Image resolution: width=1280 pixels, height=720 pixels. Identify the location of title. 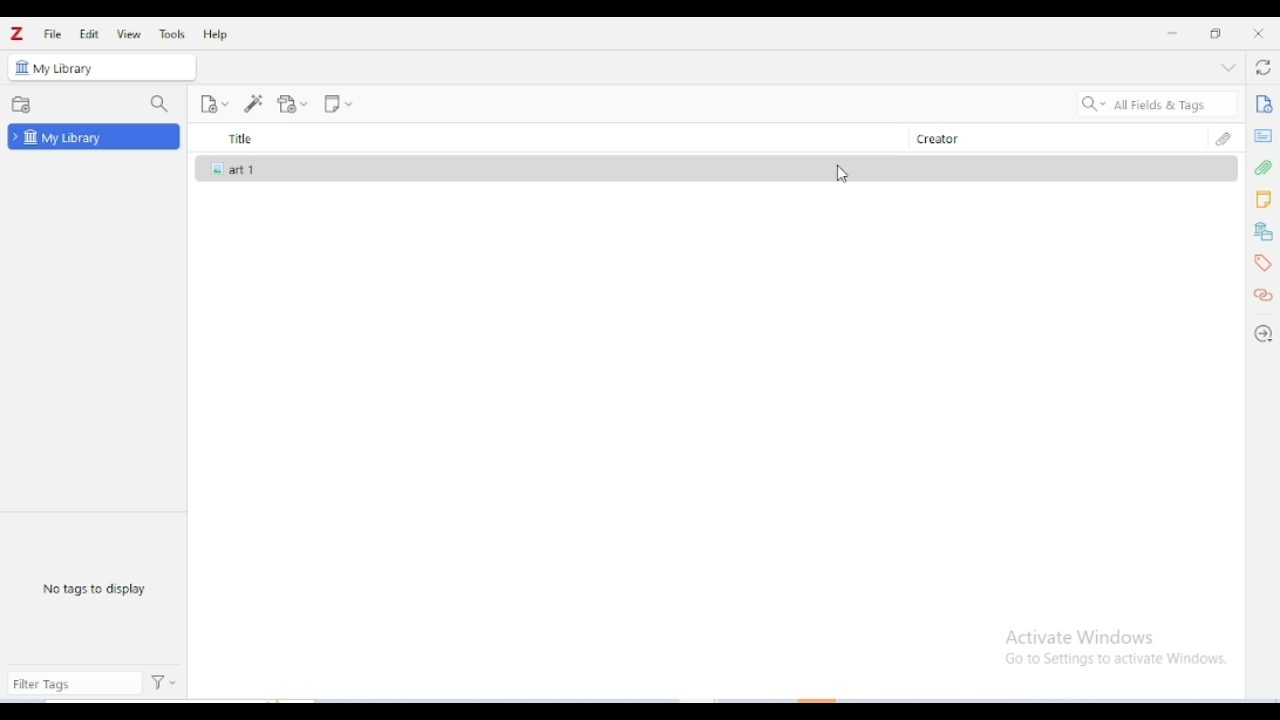
(553, 137).